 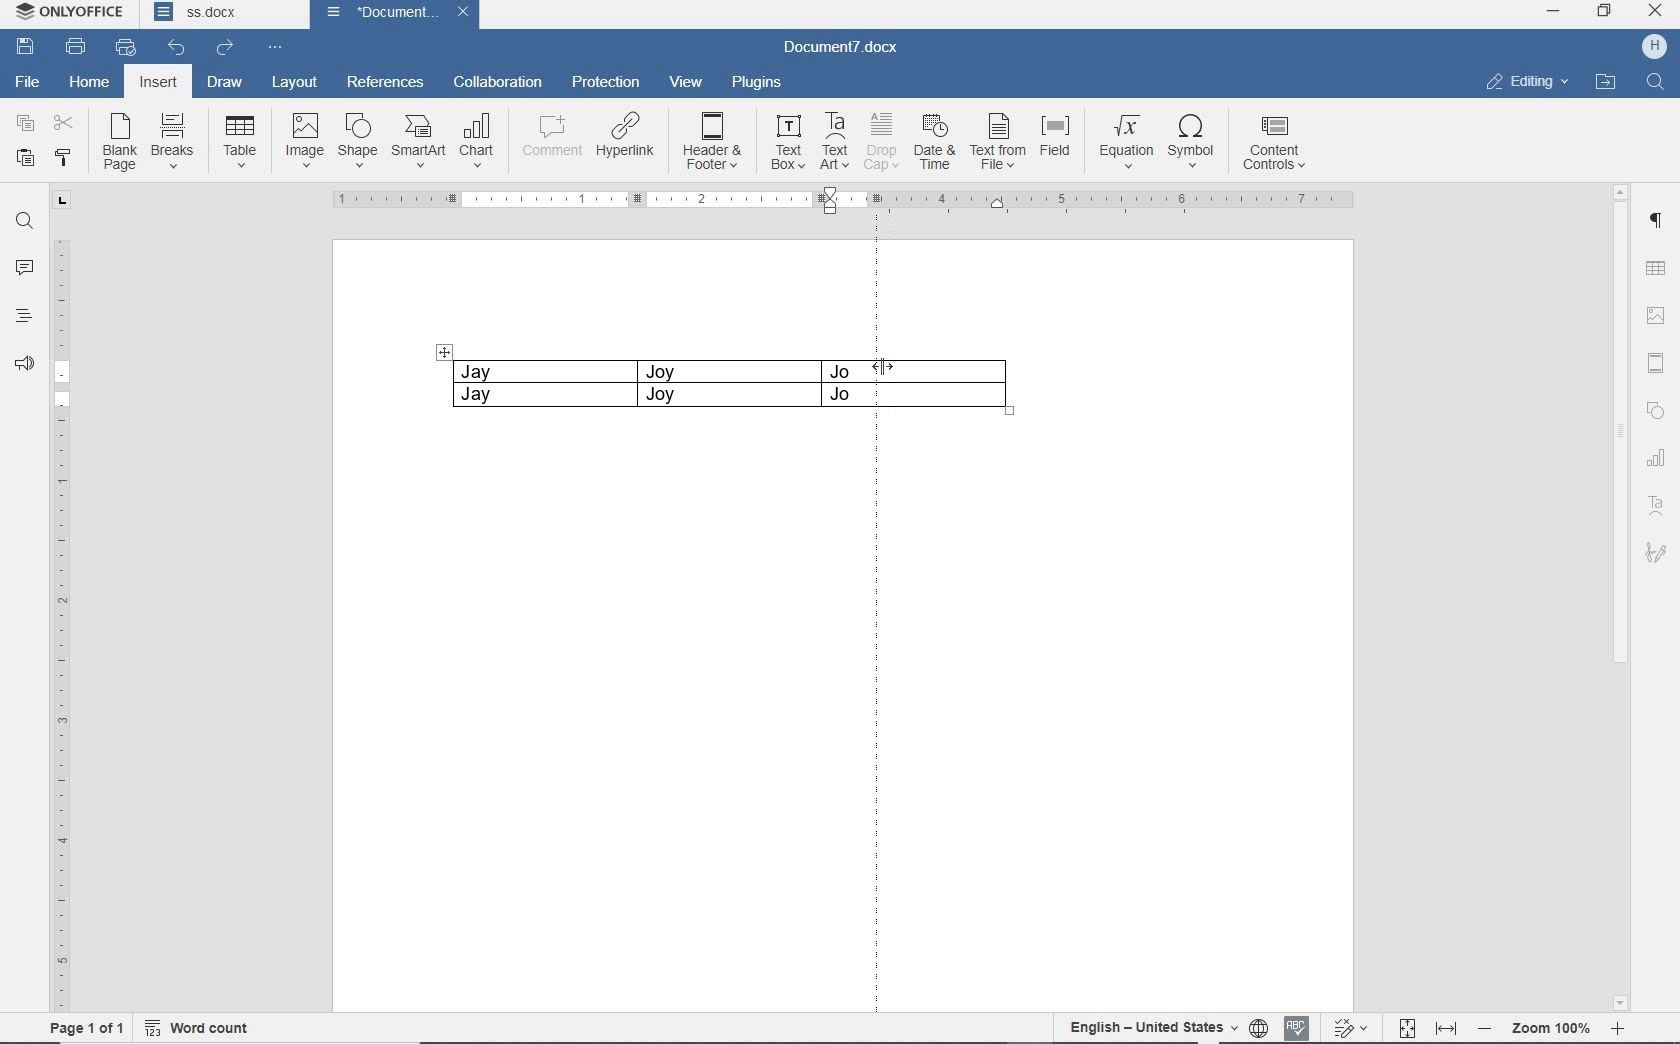 I want to click on FIT TO WIDTH, so click(x=1446, y=1025).